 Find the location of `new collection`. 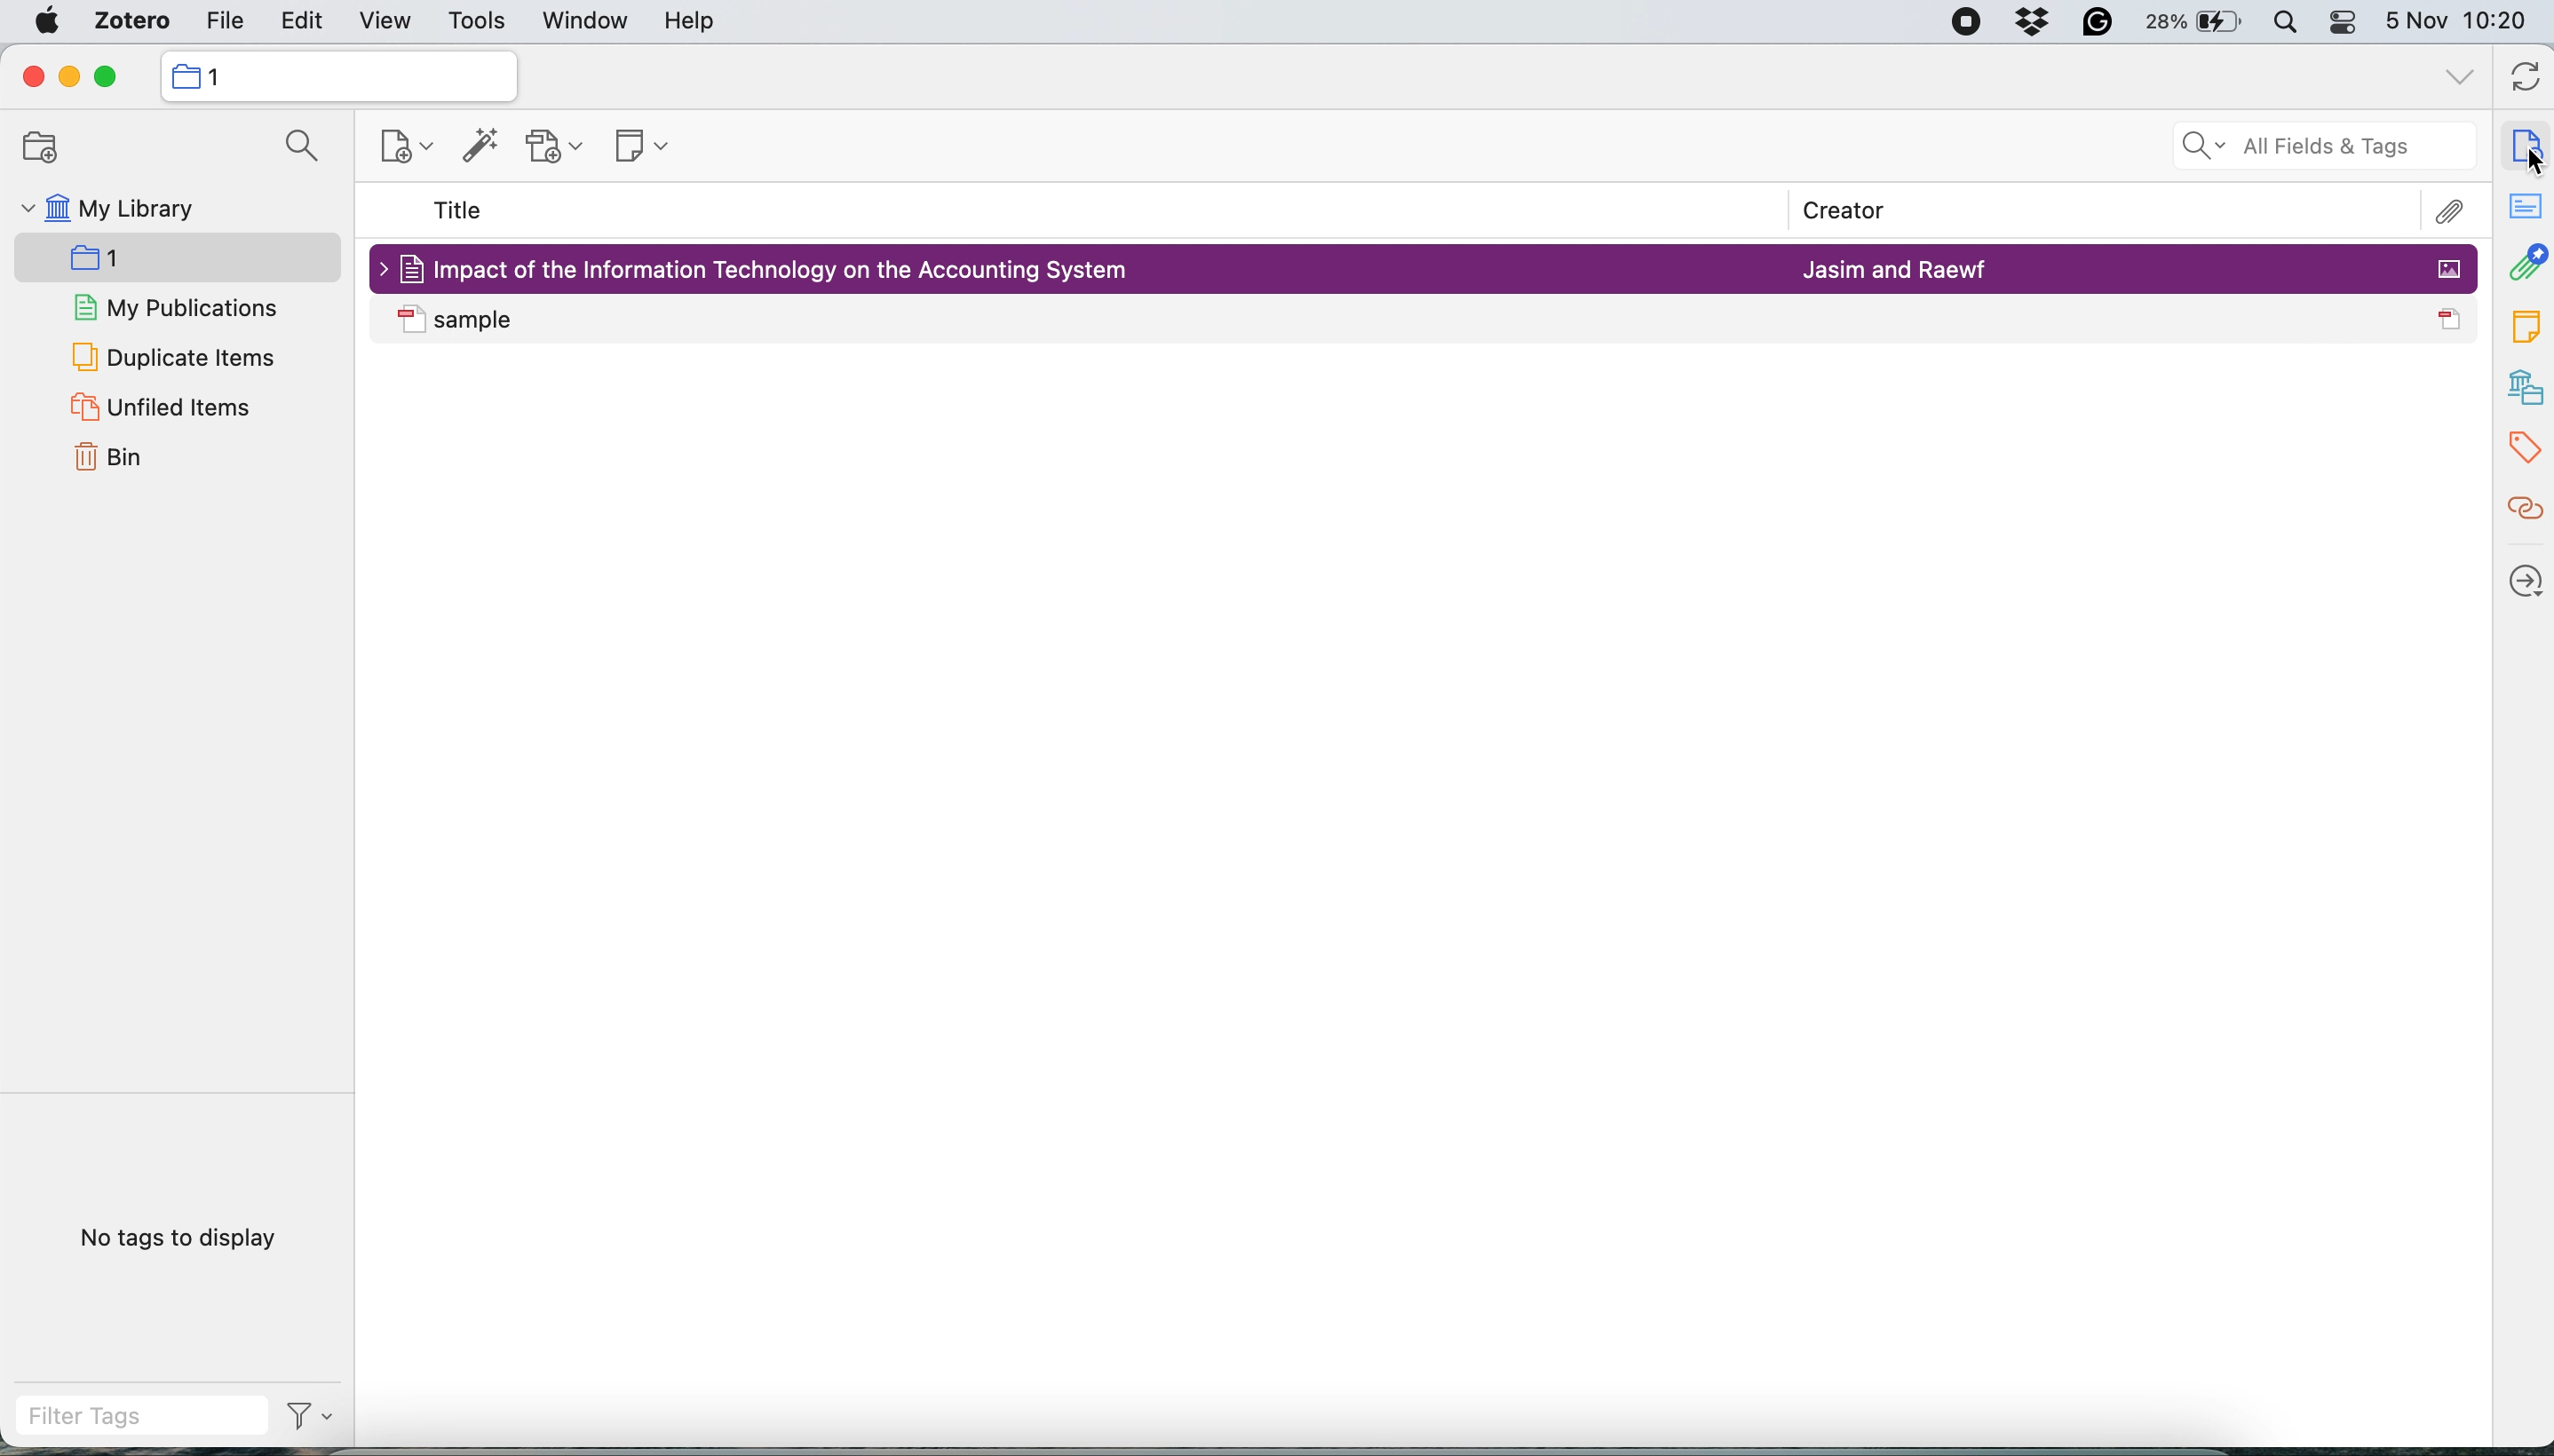

new collection is located at coordinates (40, 145).